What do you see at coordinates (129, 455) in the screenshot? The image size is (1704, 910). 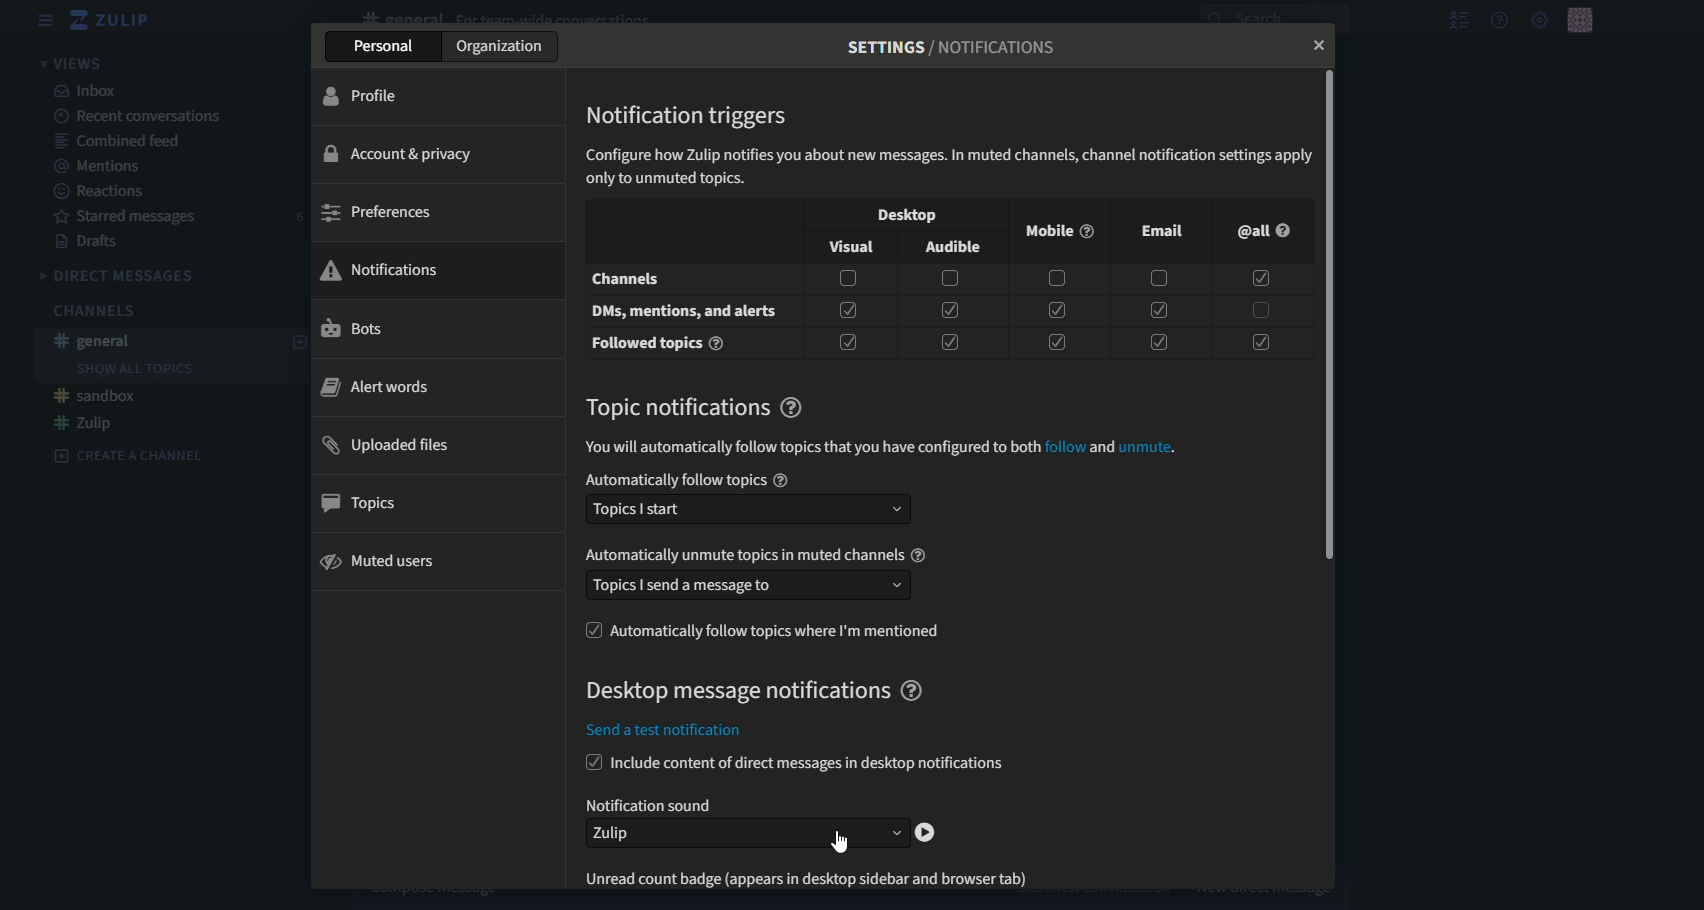 I see `Create a channel` at bounding box center [129, 455].